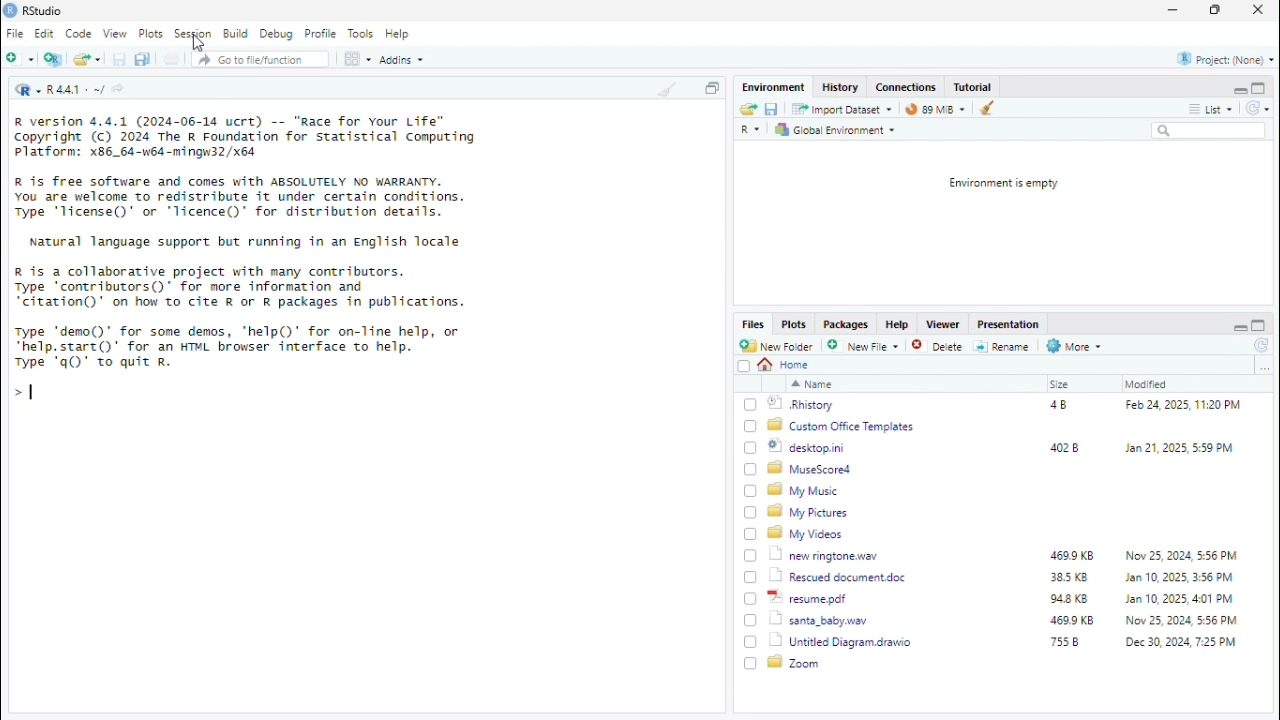 The height and width of the screenshot is (720, 1280). Describe the element at coordinates (11, 11) in the screenshot. I see `logo` at that location.